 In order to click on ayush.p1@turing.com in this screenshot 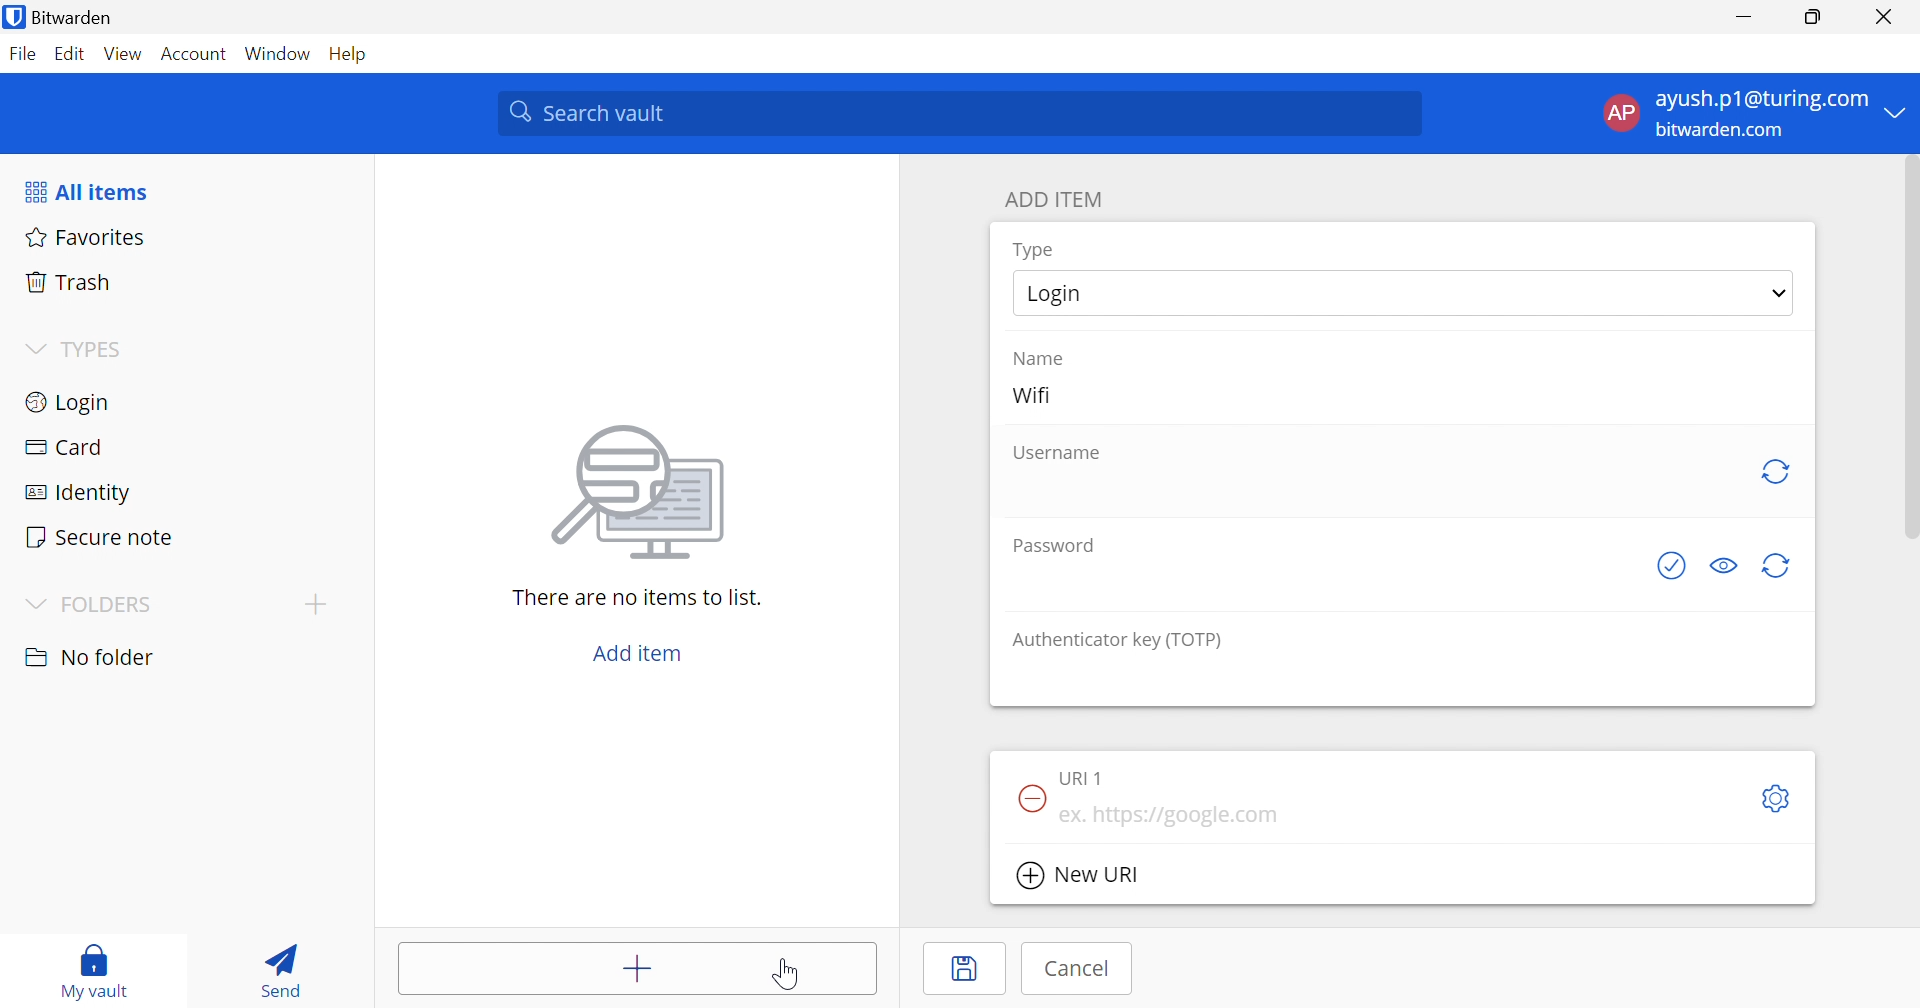, I will do `click(1762, 100)`.